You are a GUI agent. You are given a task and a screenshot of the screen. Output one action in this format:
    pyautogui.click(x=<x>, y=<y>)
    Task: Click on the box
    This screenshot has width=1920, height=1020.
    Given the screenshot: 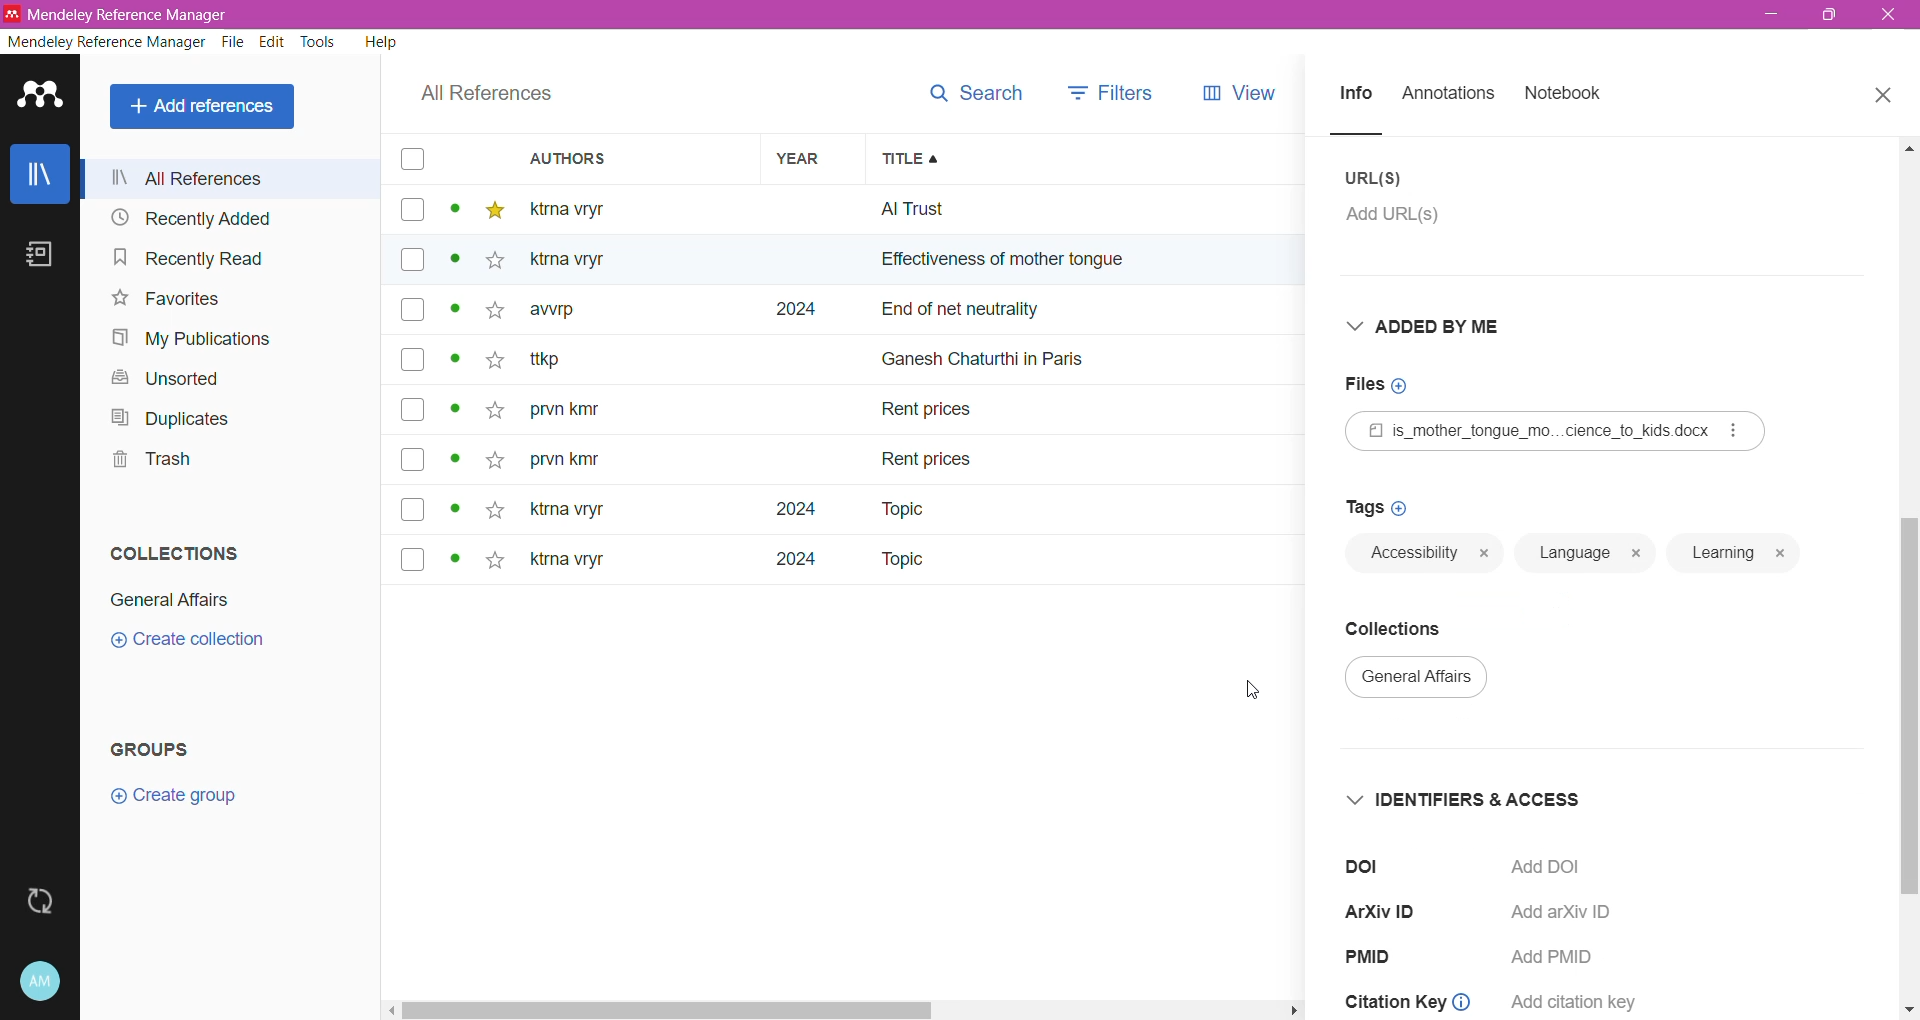 What is the action you would take?
    pyautogui.click(x=410, y=160)
    